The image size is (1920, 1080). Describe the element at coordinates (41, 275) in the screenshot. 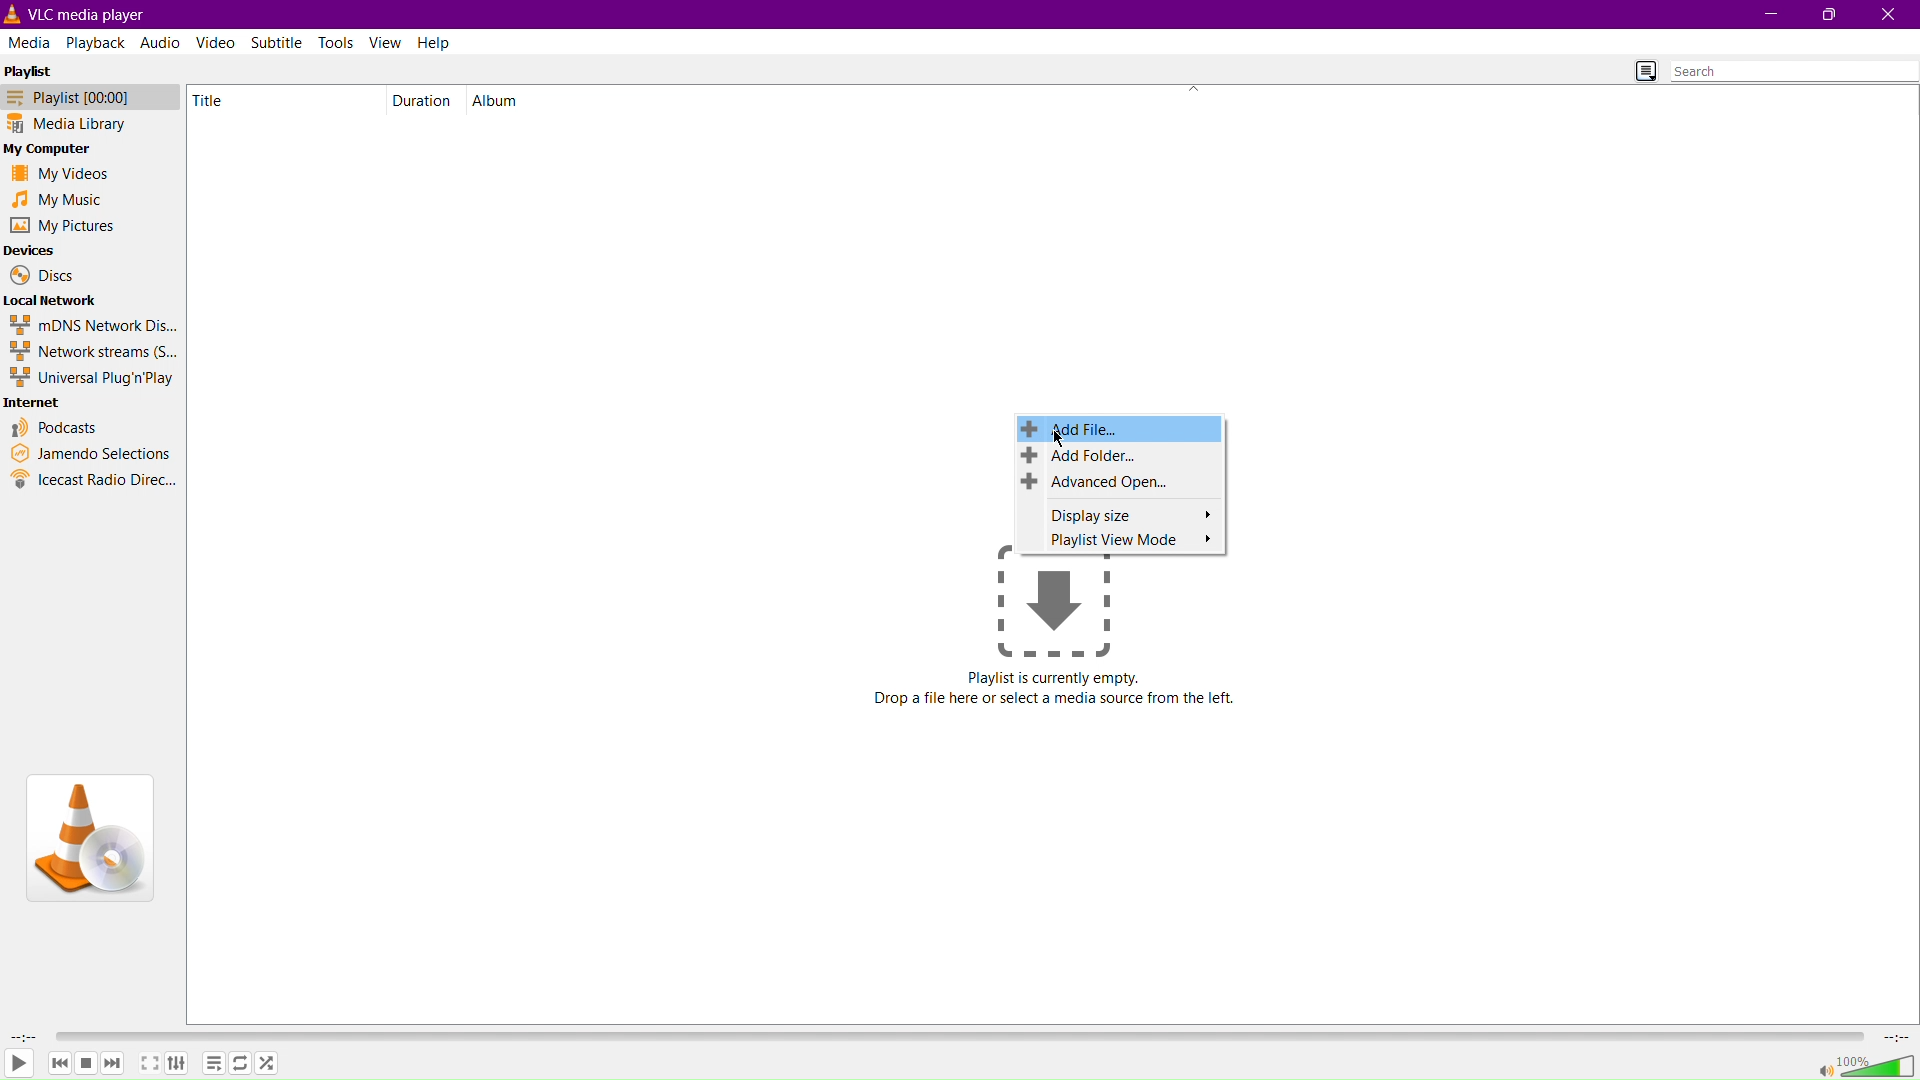

I see `Discs` at that location.